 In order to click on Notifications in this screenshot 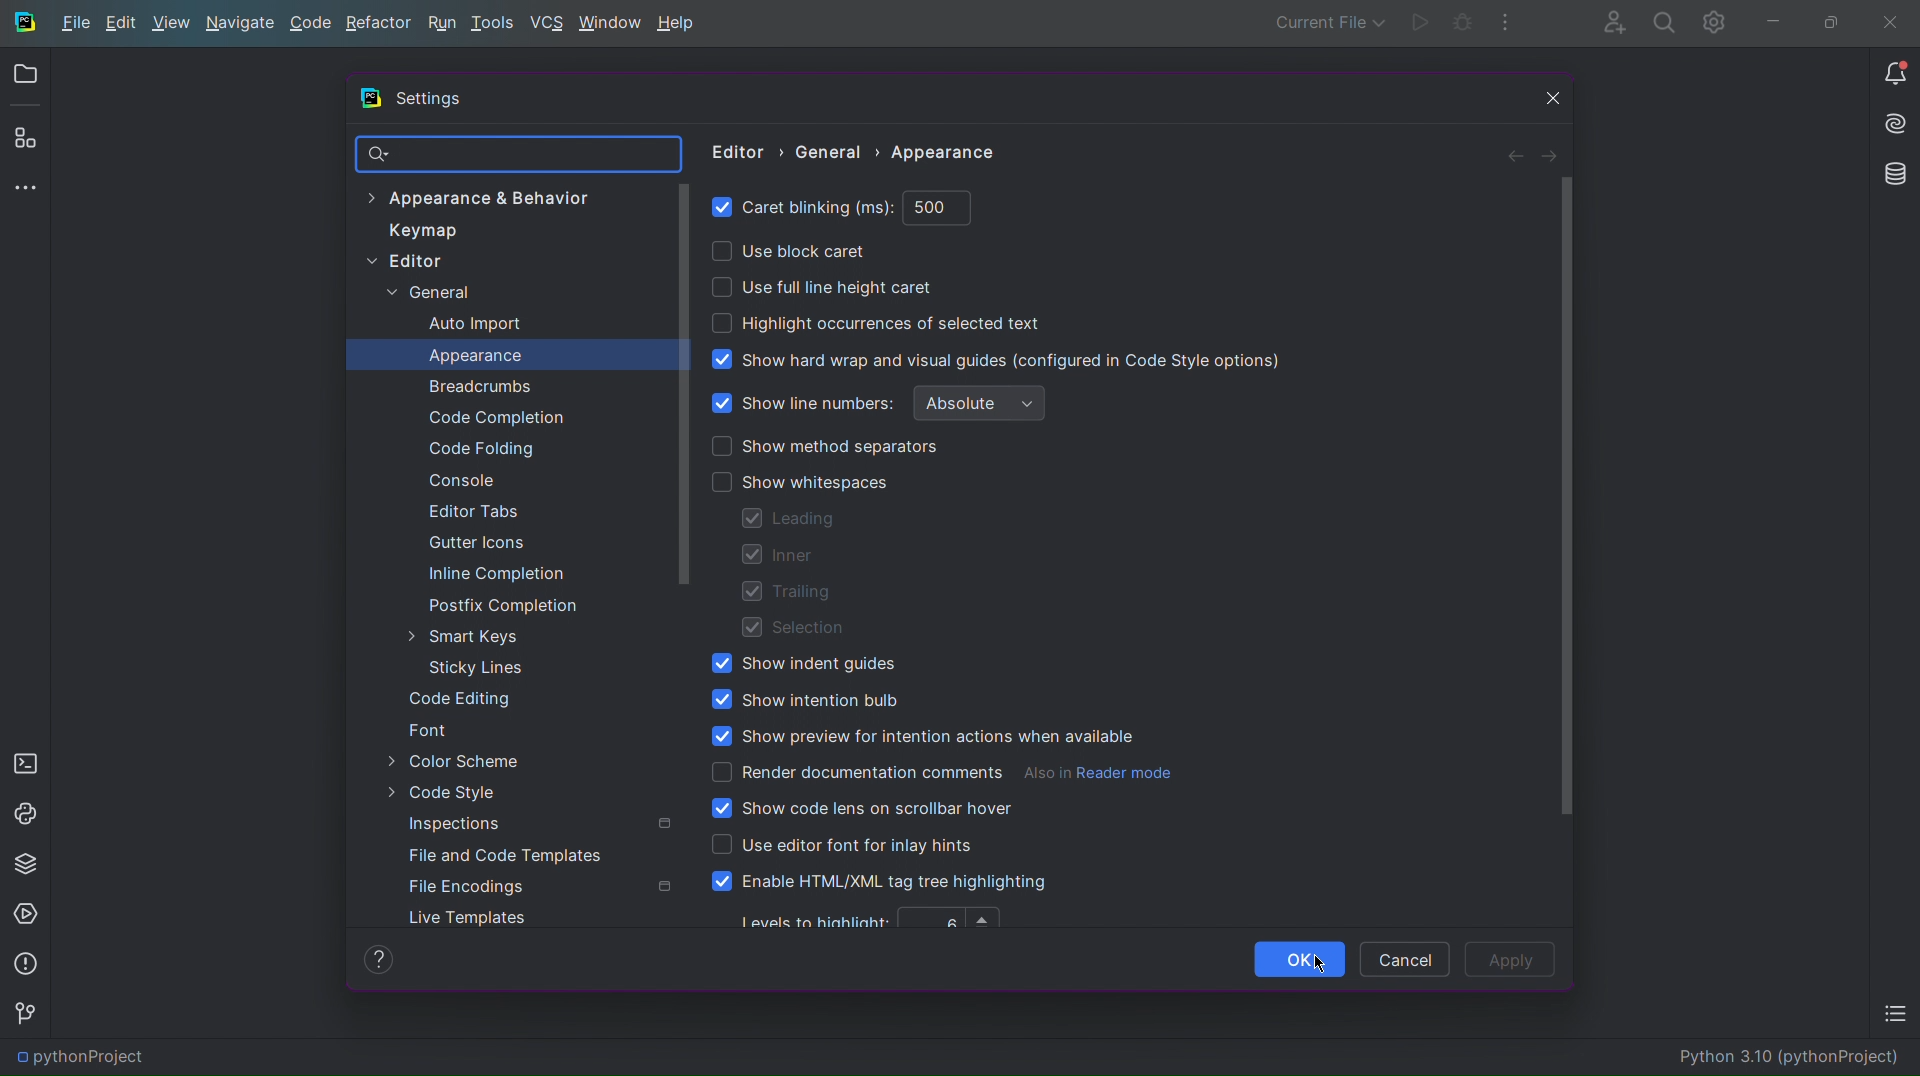, I will do `click(1892, 72)`.